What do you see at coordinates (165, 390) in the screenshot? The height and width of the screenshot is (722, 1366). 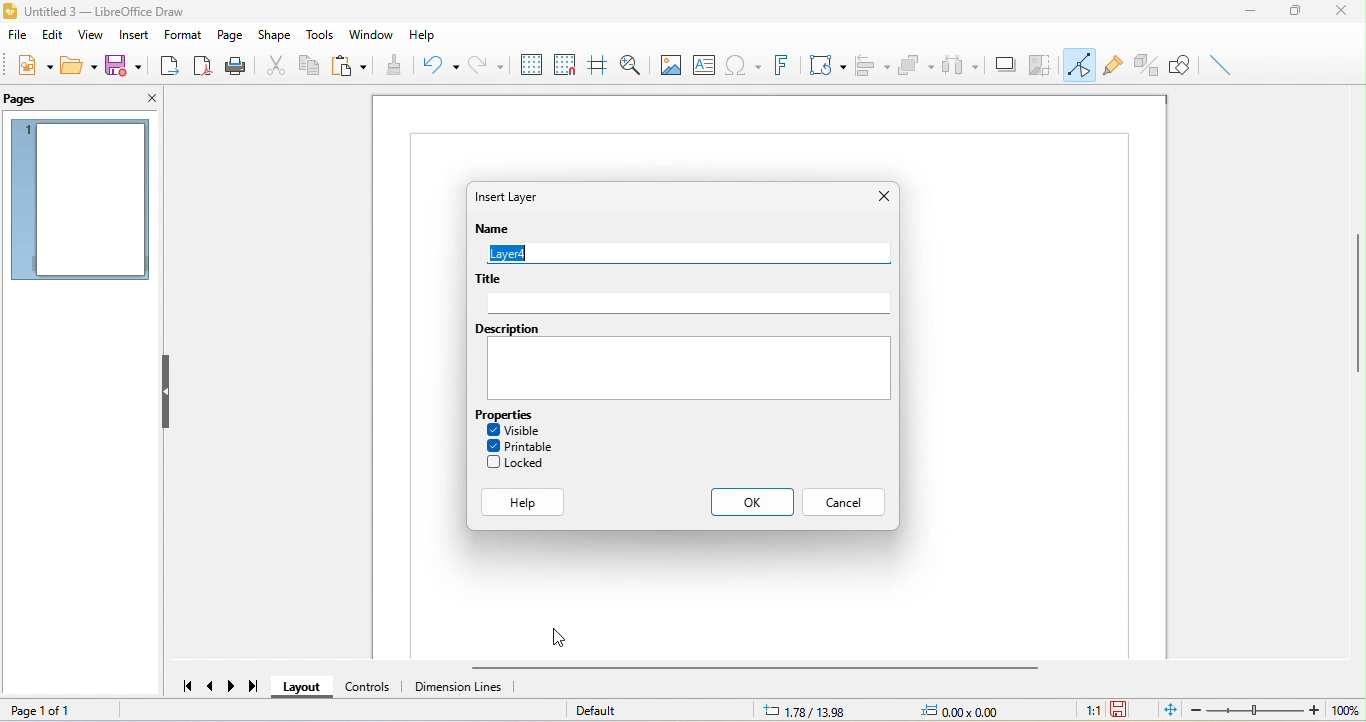 I see `hide` at bounding box center [165, 390].